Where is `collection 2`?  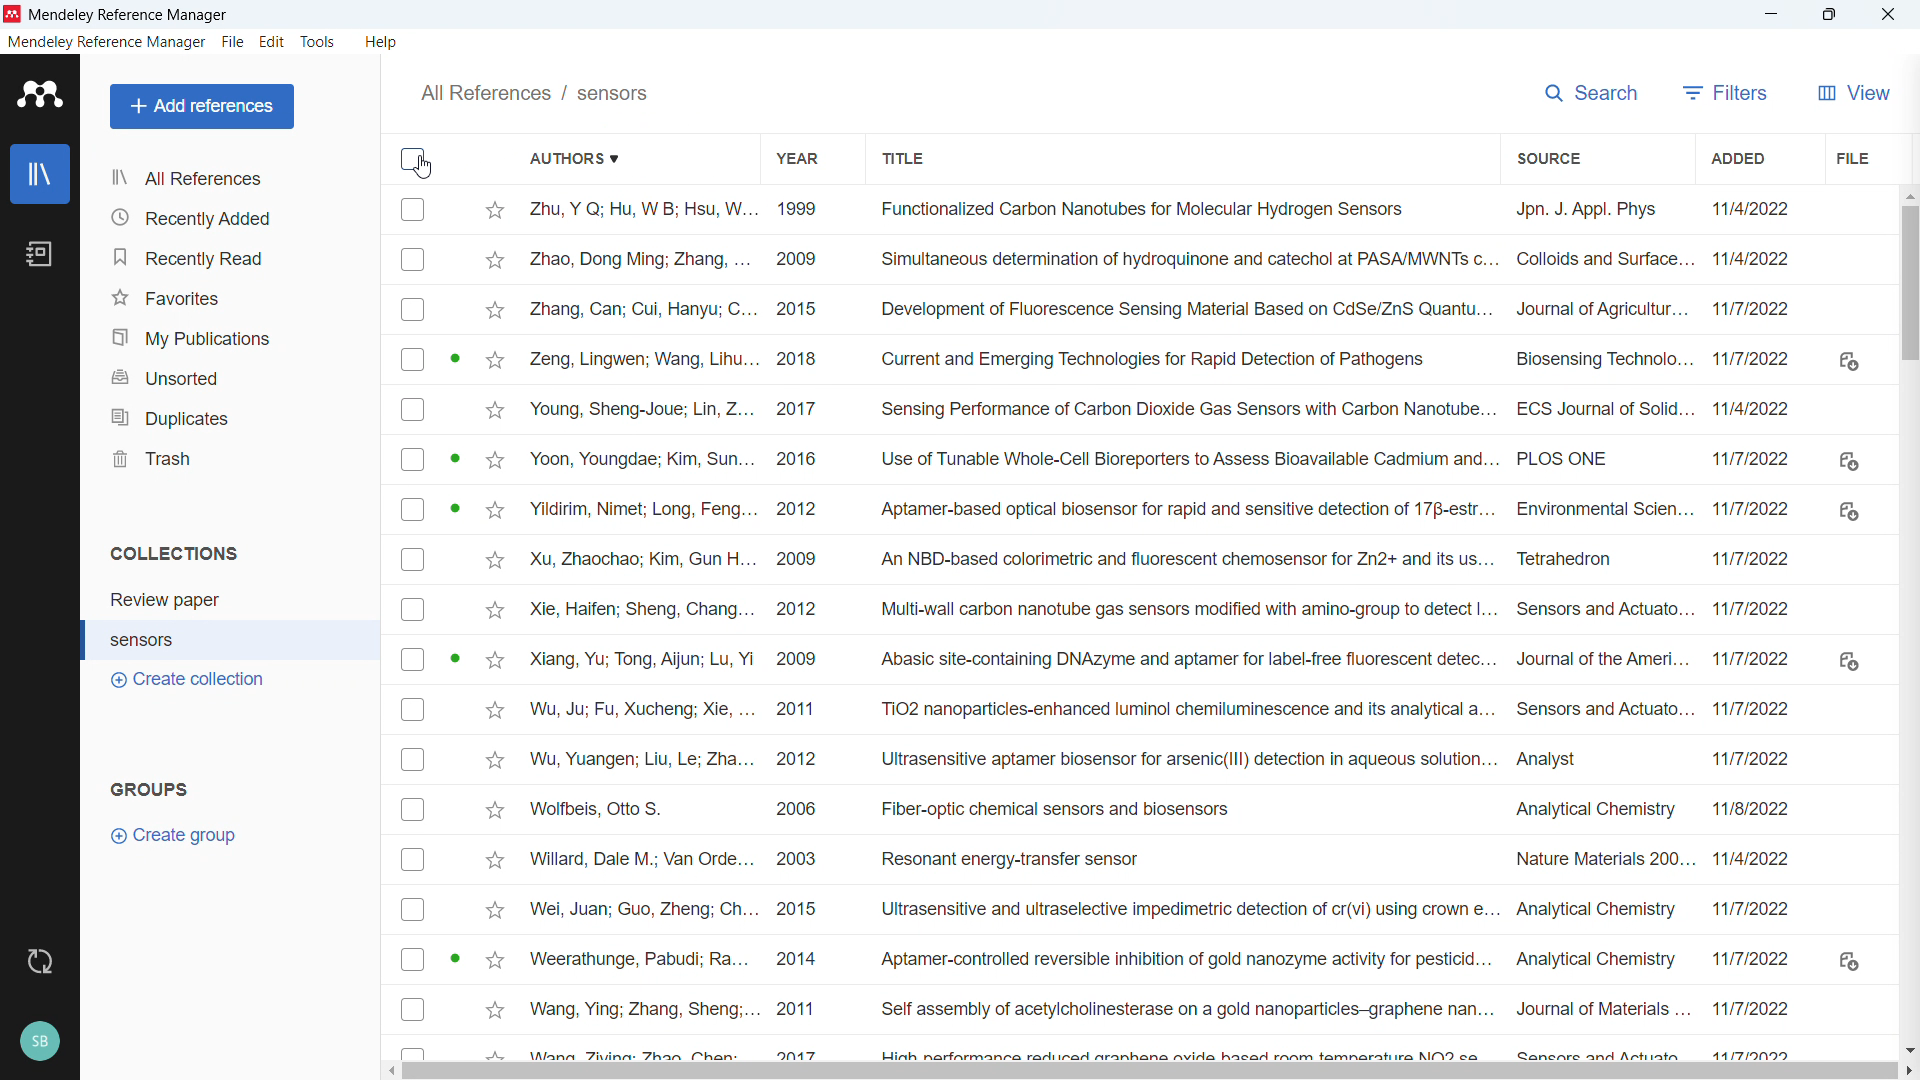 collection 2 is located at coordinates (231, 639).